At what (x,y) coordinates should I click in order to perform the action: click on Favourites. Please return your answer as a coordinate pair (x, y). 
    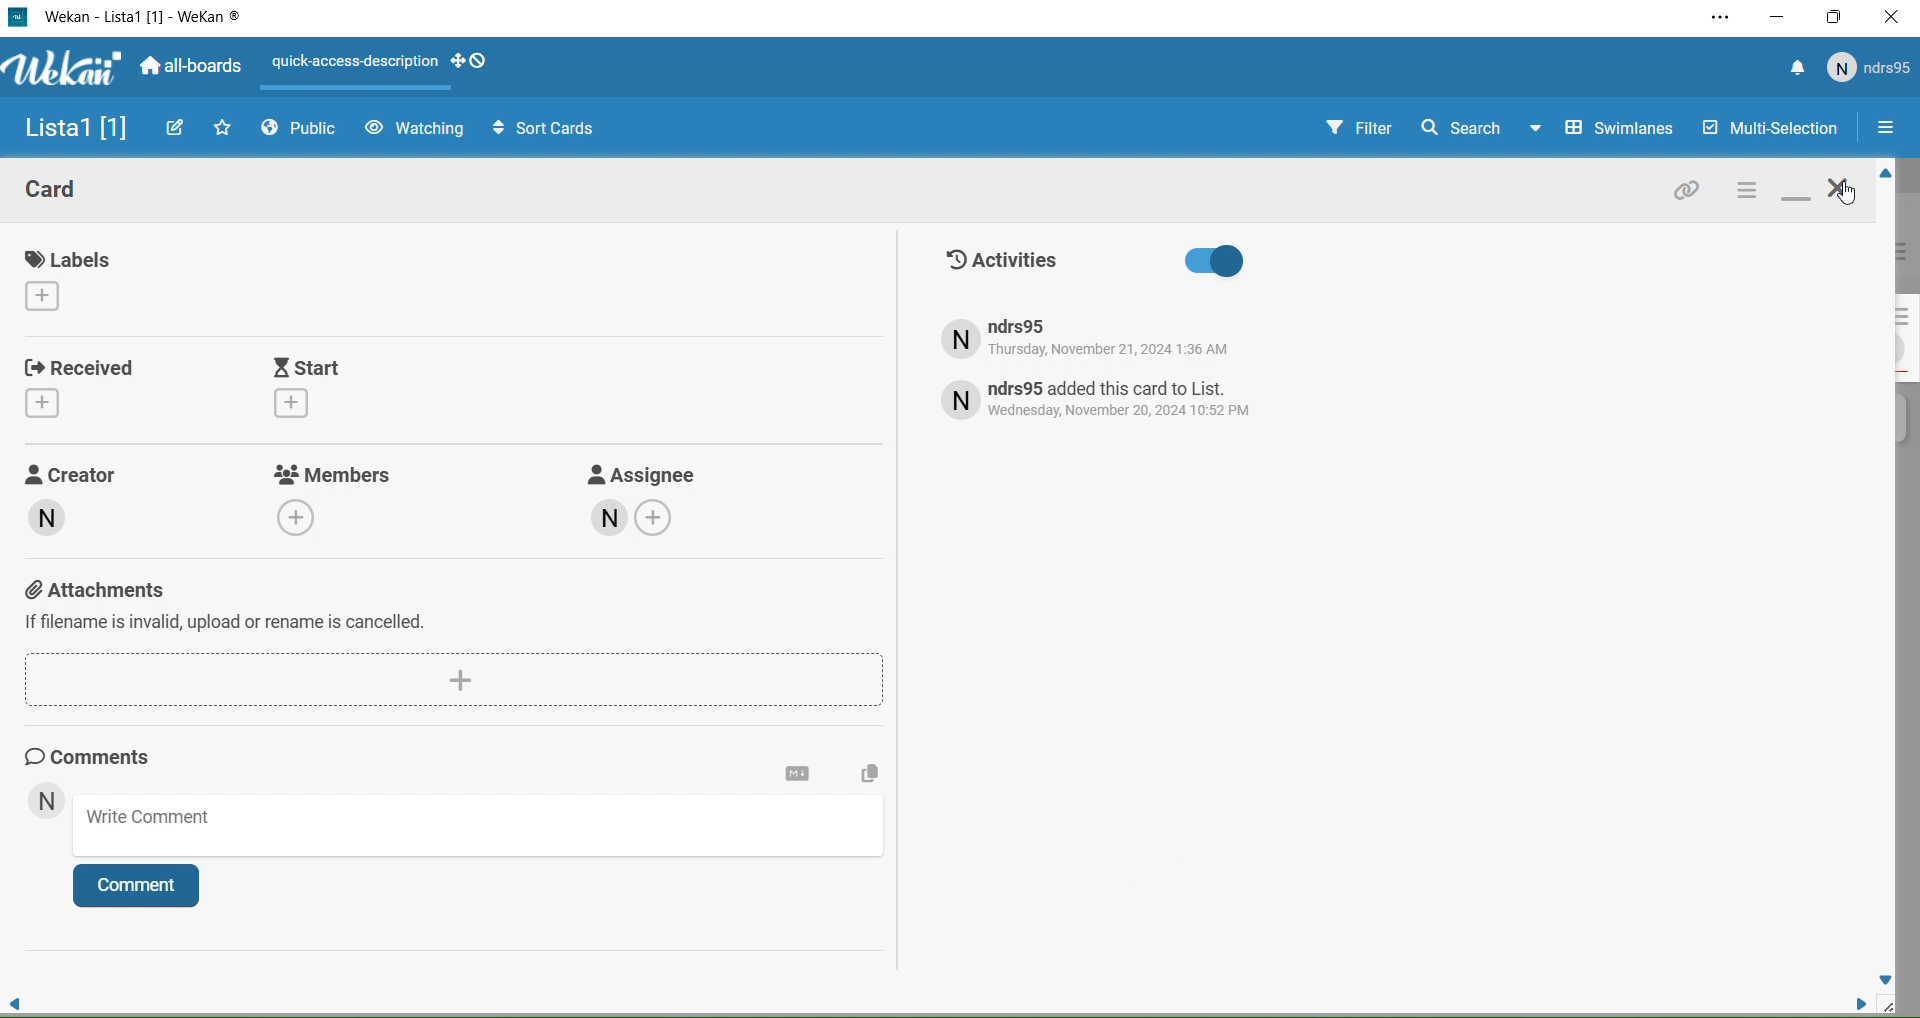
    Looking at the image, I should click on (224, 127).